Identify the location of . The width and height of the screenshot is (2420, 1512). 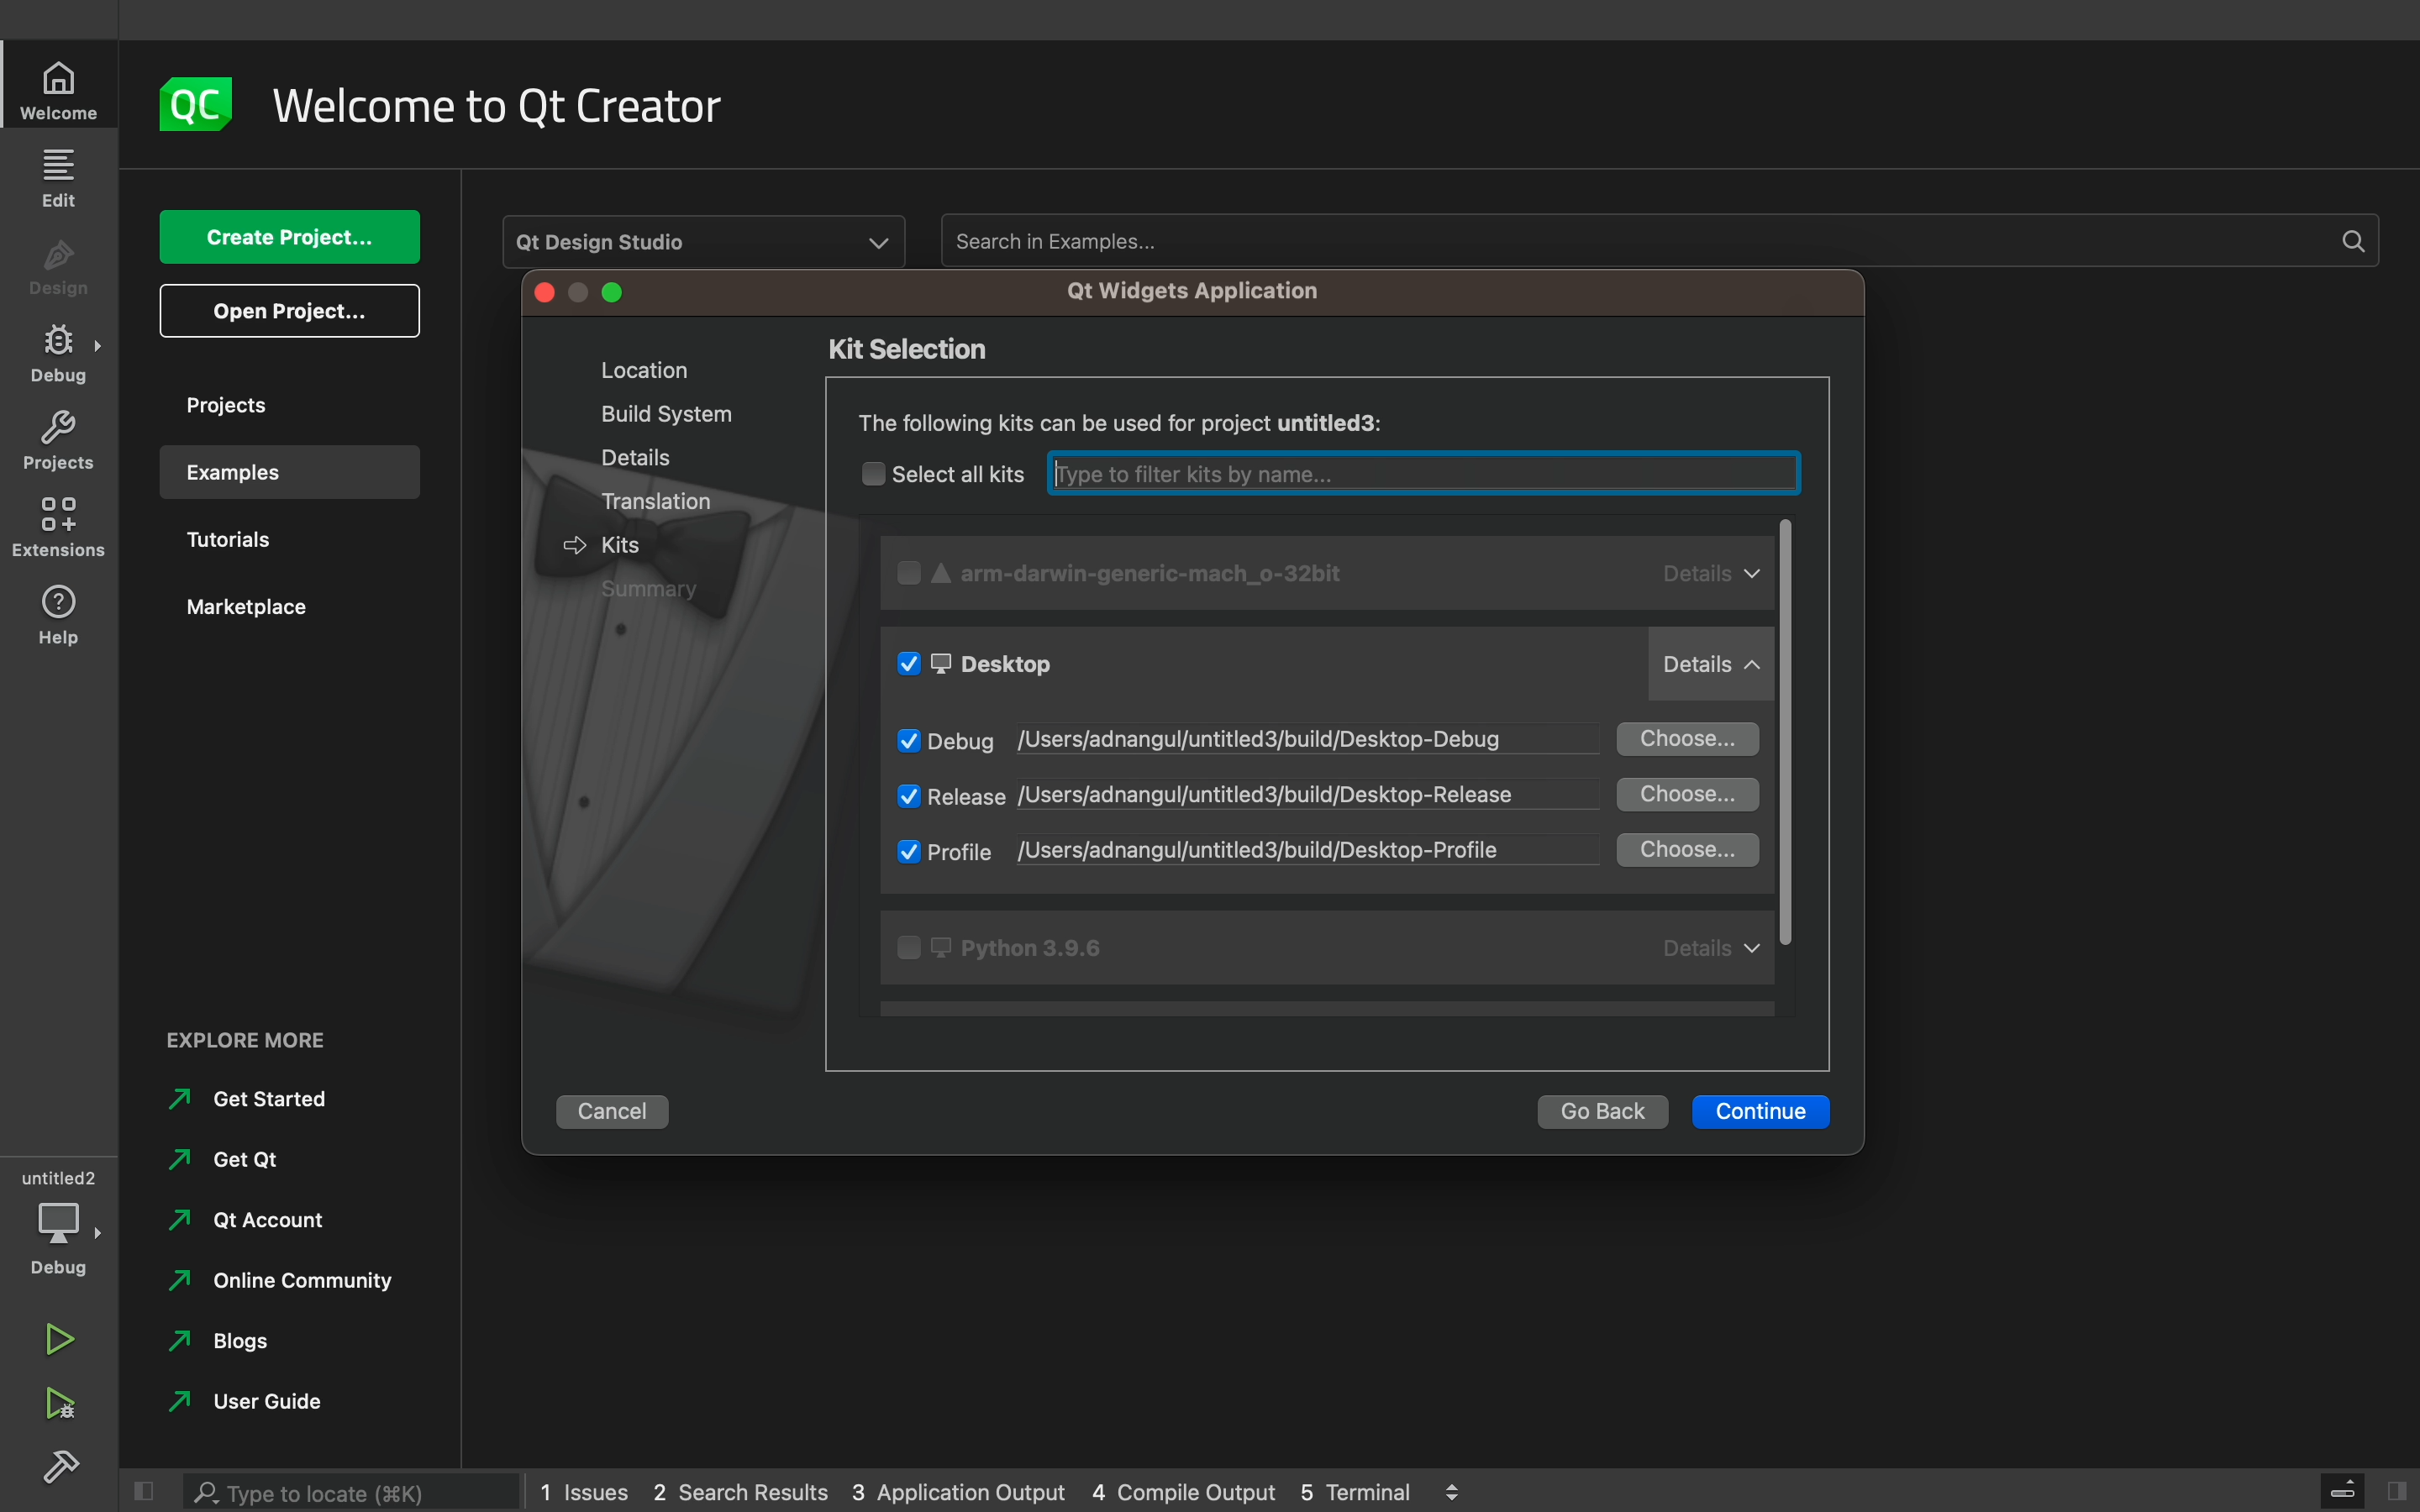
(66, 1470).